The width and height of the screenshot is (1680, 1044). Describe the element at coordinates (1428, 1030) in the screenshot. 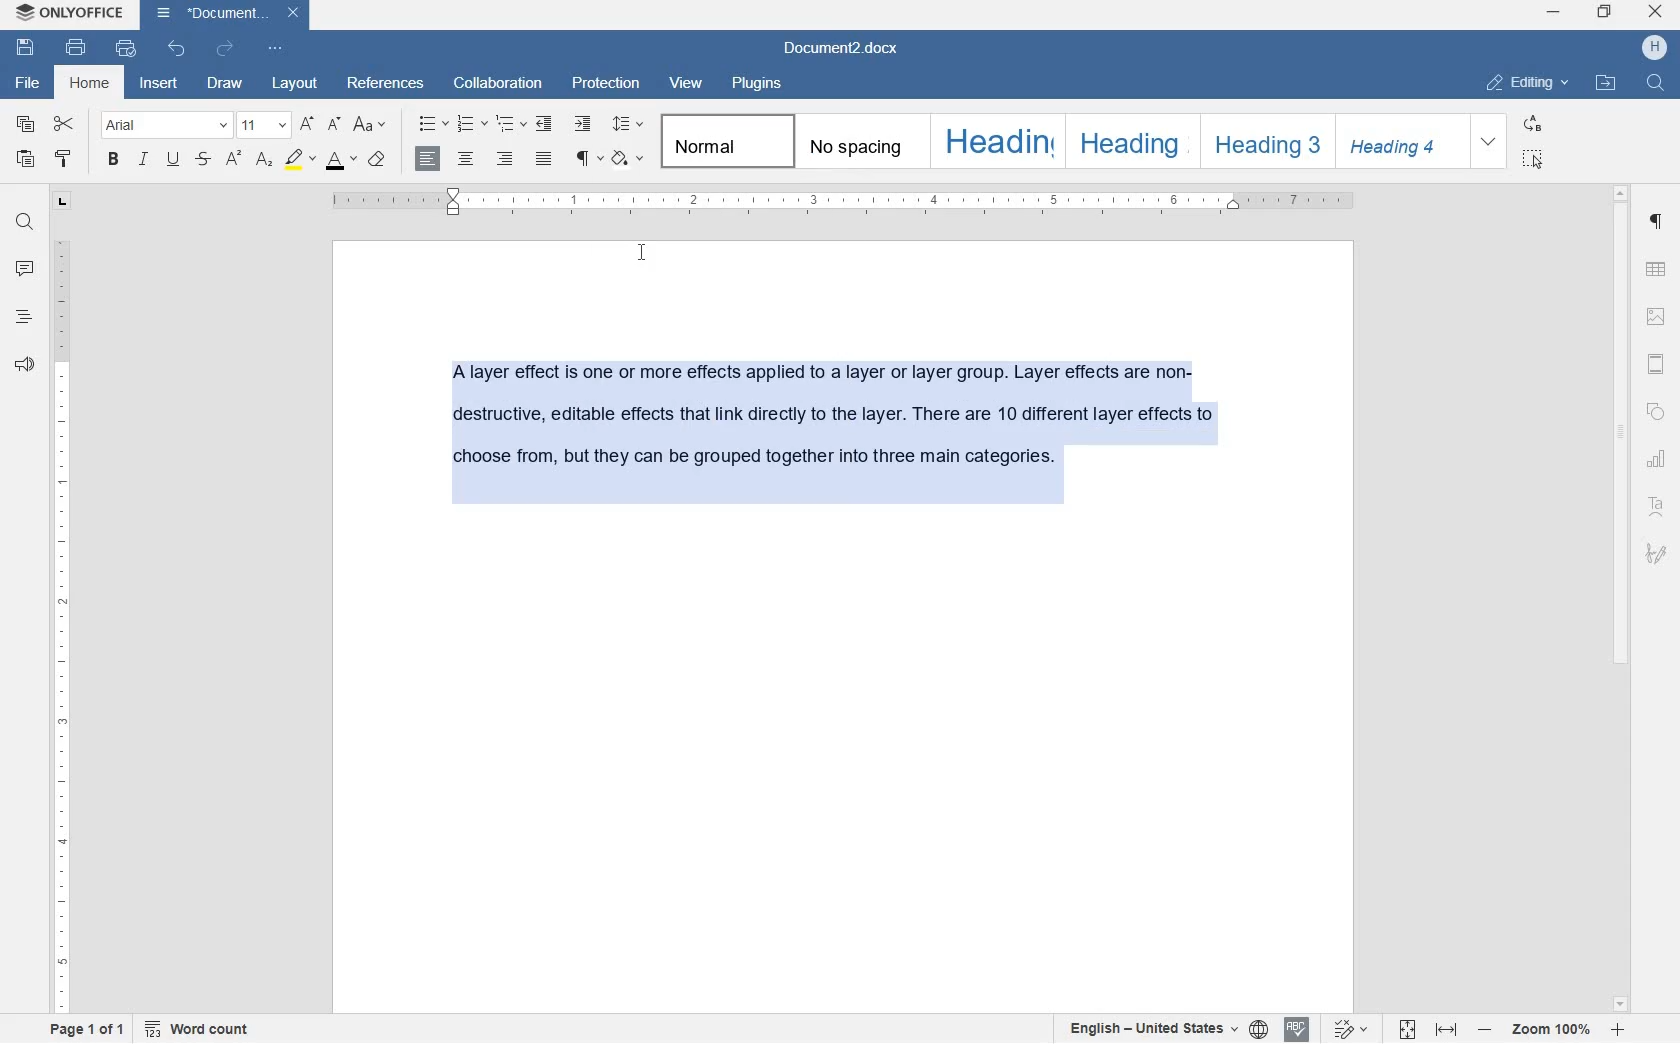

I see `fit to page or to width` at that location.